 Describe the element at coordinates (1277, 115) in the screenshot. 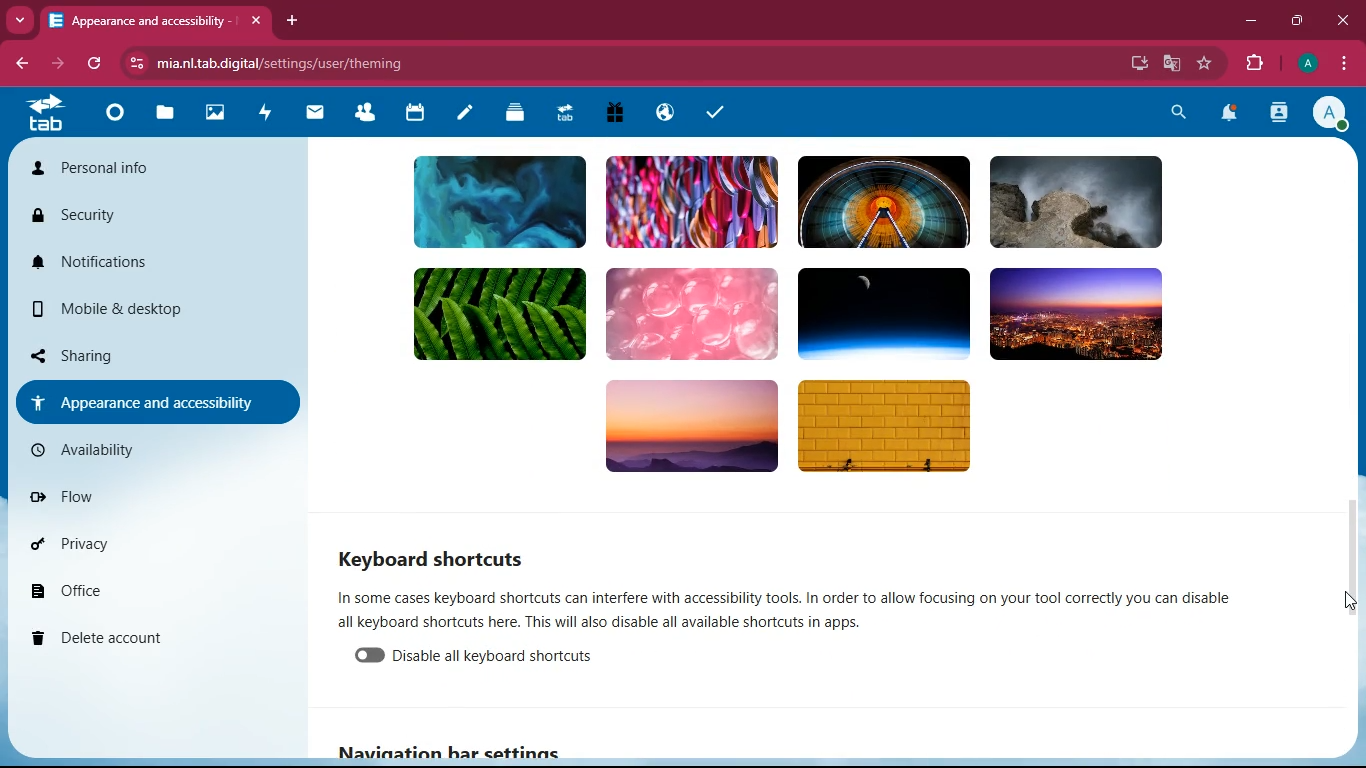

I see `activity` at that location.